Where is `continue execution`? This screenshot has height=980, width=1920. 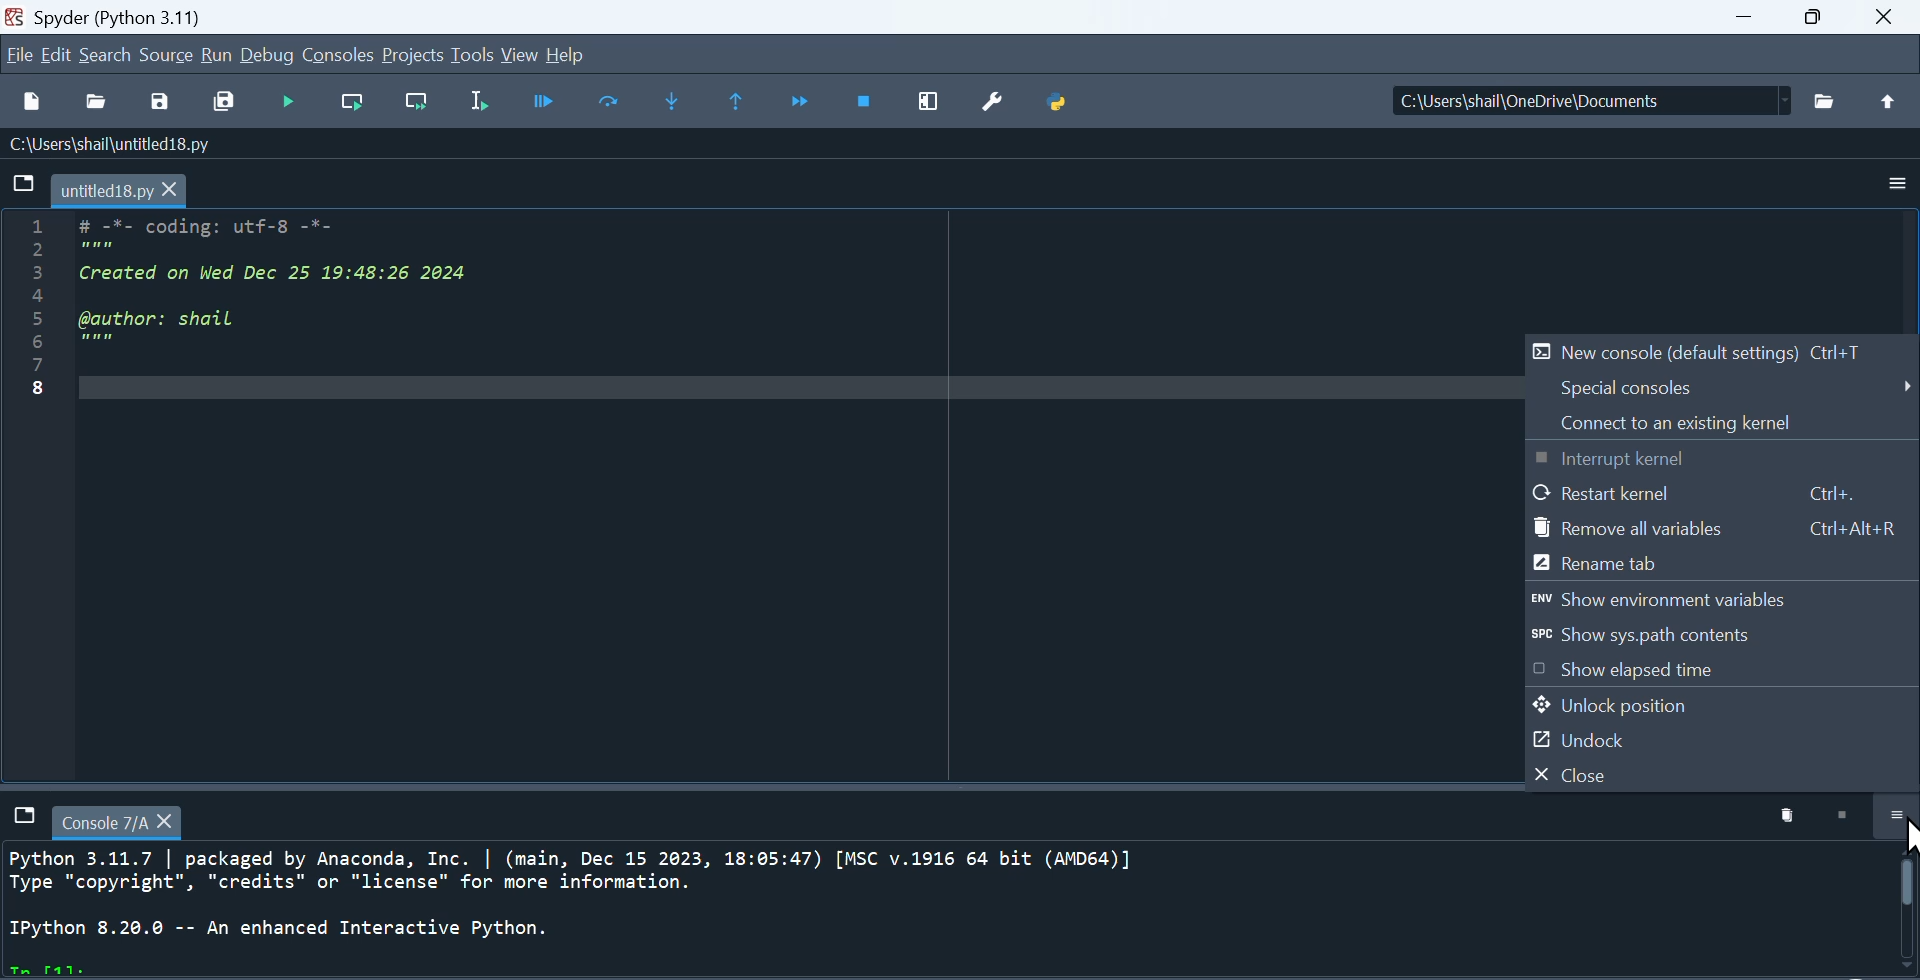 continue execution is located at coordinates (798, 103).